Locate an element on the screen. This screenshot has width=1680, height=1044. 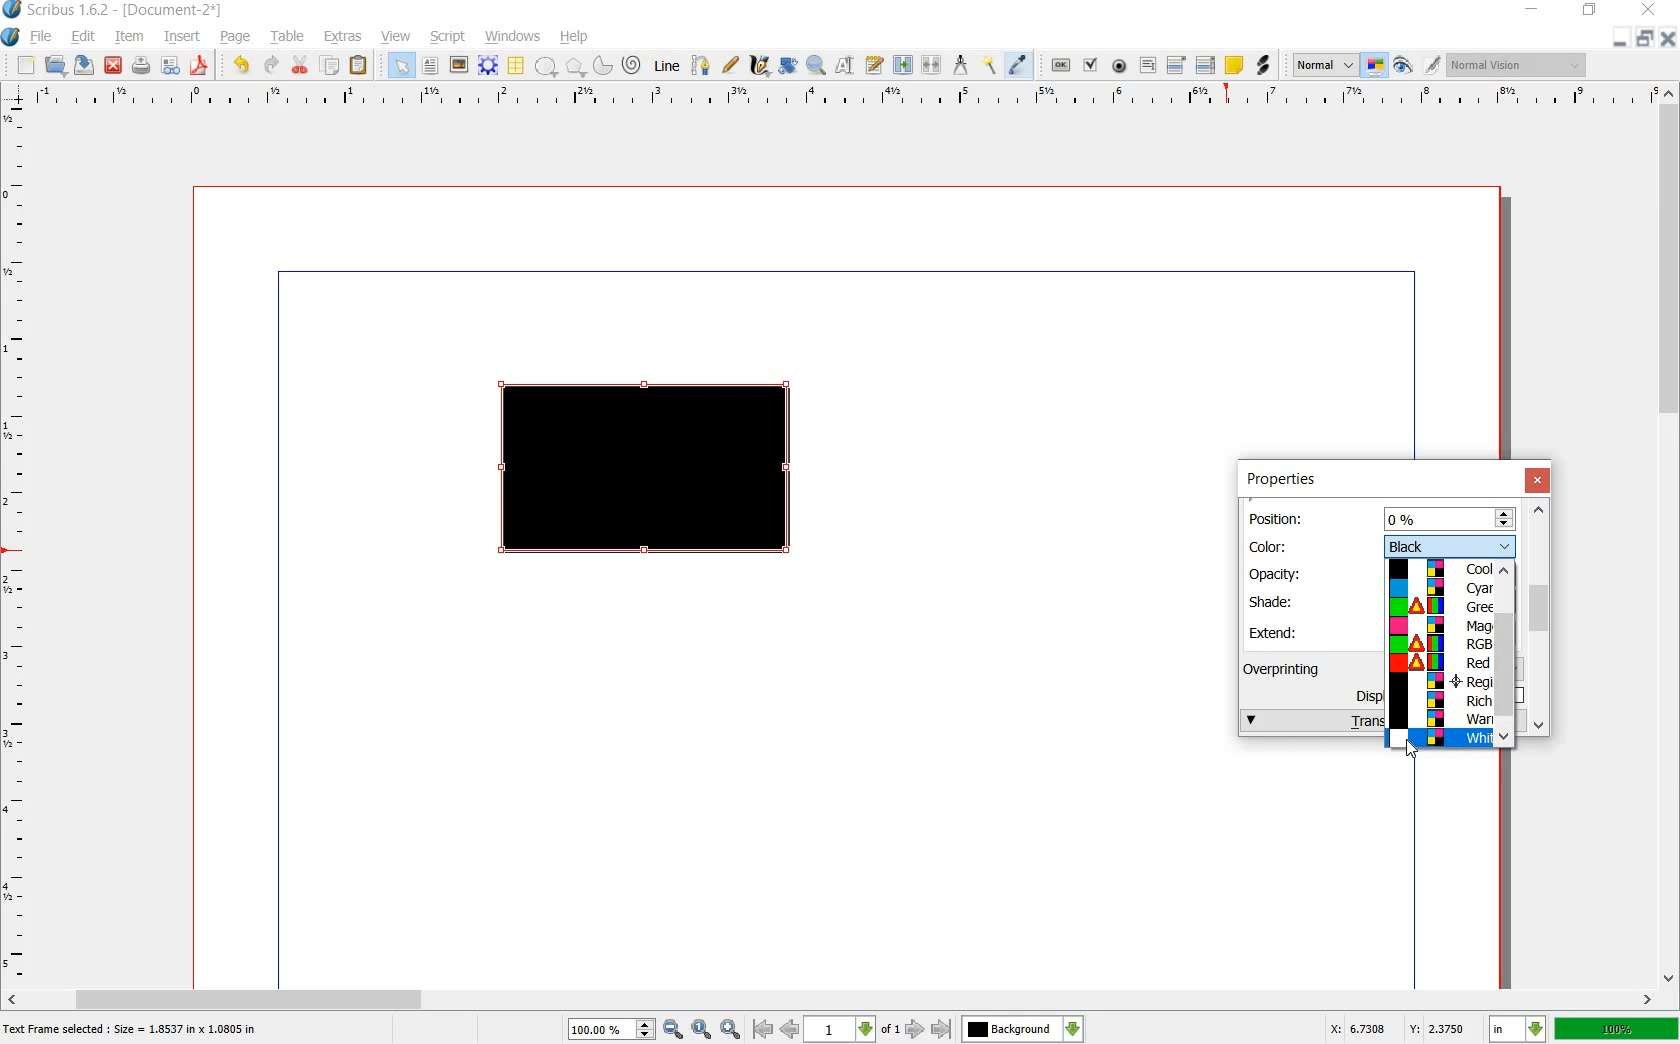
preflight verifier is located at coordinates (169, 66).